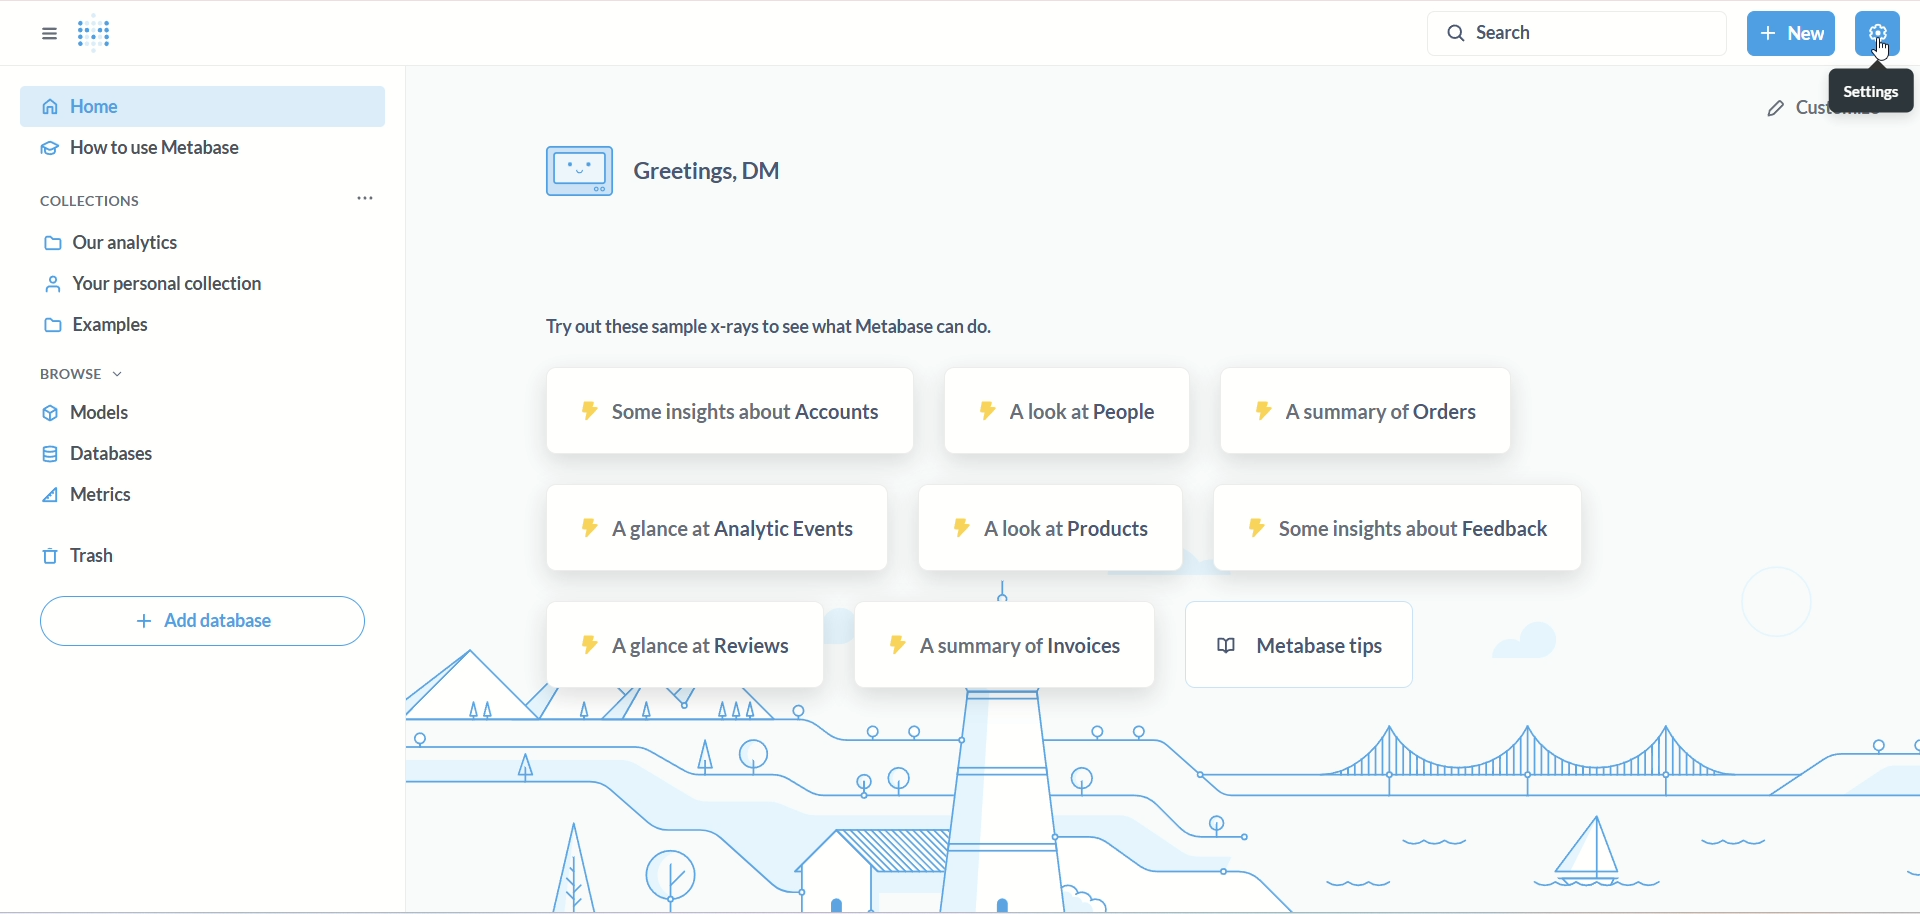 This screenshot has height=914, width=1920. Describe the element at coordinates (95, 35) in the screenshot. I see `logo` at that location.